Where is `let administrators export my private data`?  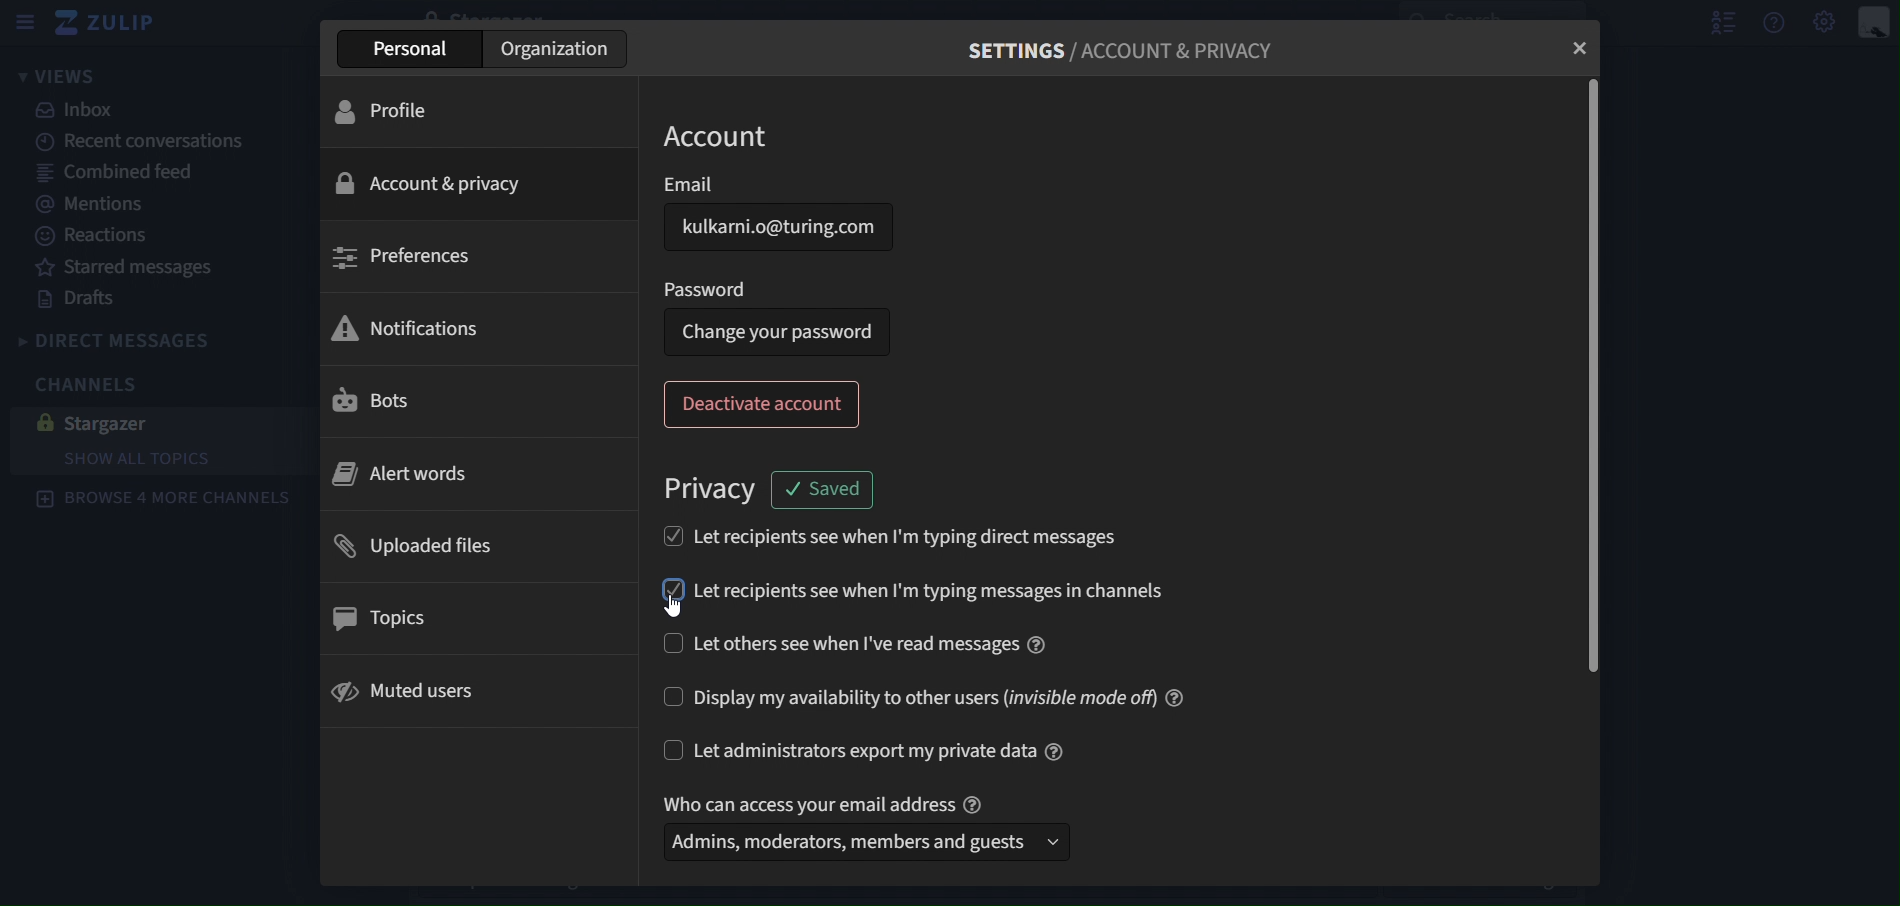 let administrators export my private data is located at coordinates (860, 752).